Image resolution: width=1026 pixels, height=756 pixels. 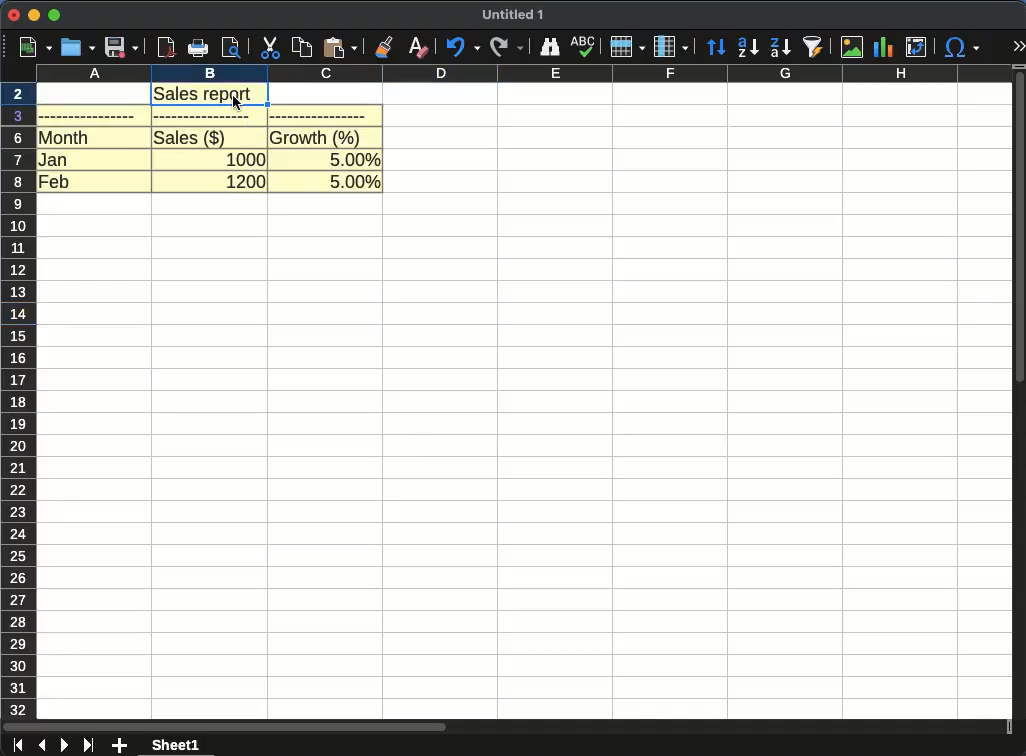 What do you see at coordinates (461, 47) in the screenshot?
I see `undo` at bounding box center [461, 47].